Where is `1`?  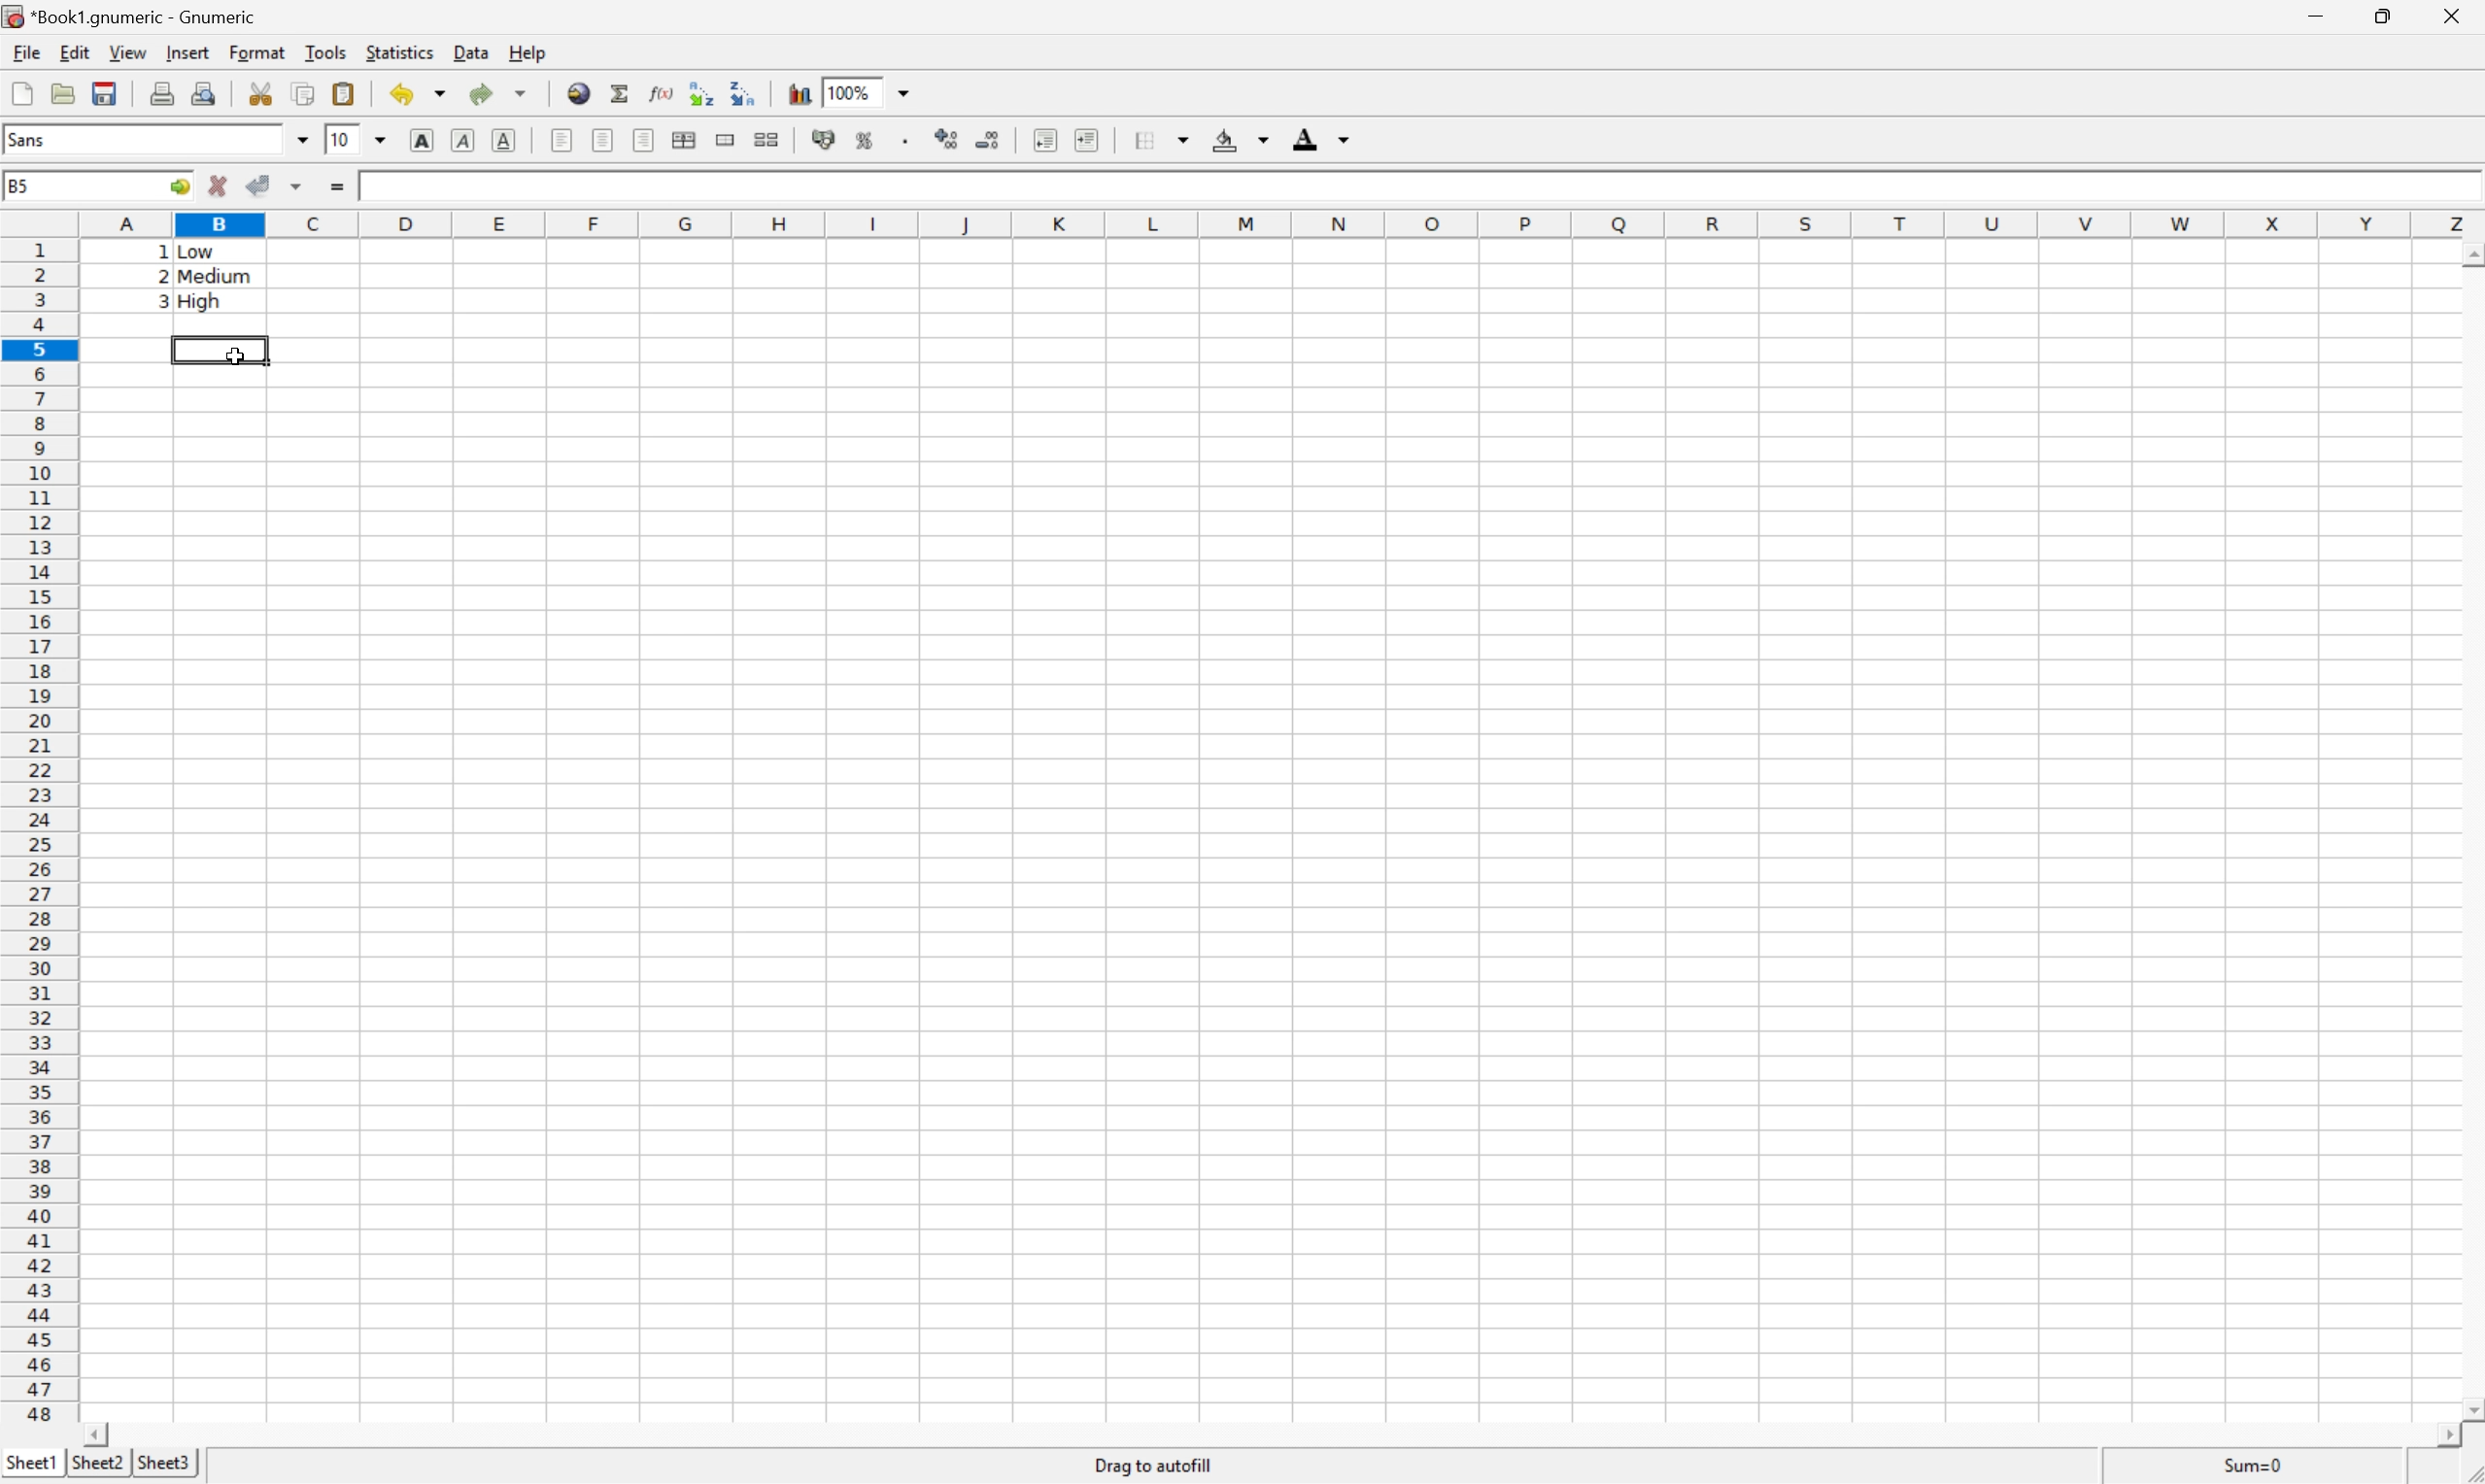 1 is located at coordinates (166, 252).